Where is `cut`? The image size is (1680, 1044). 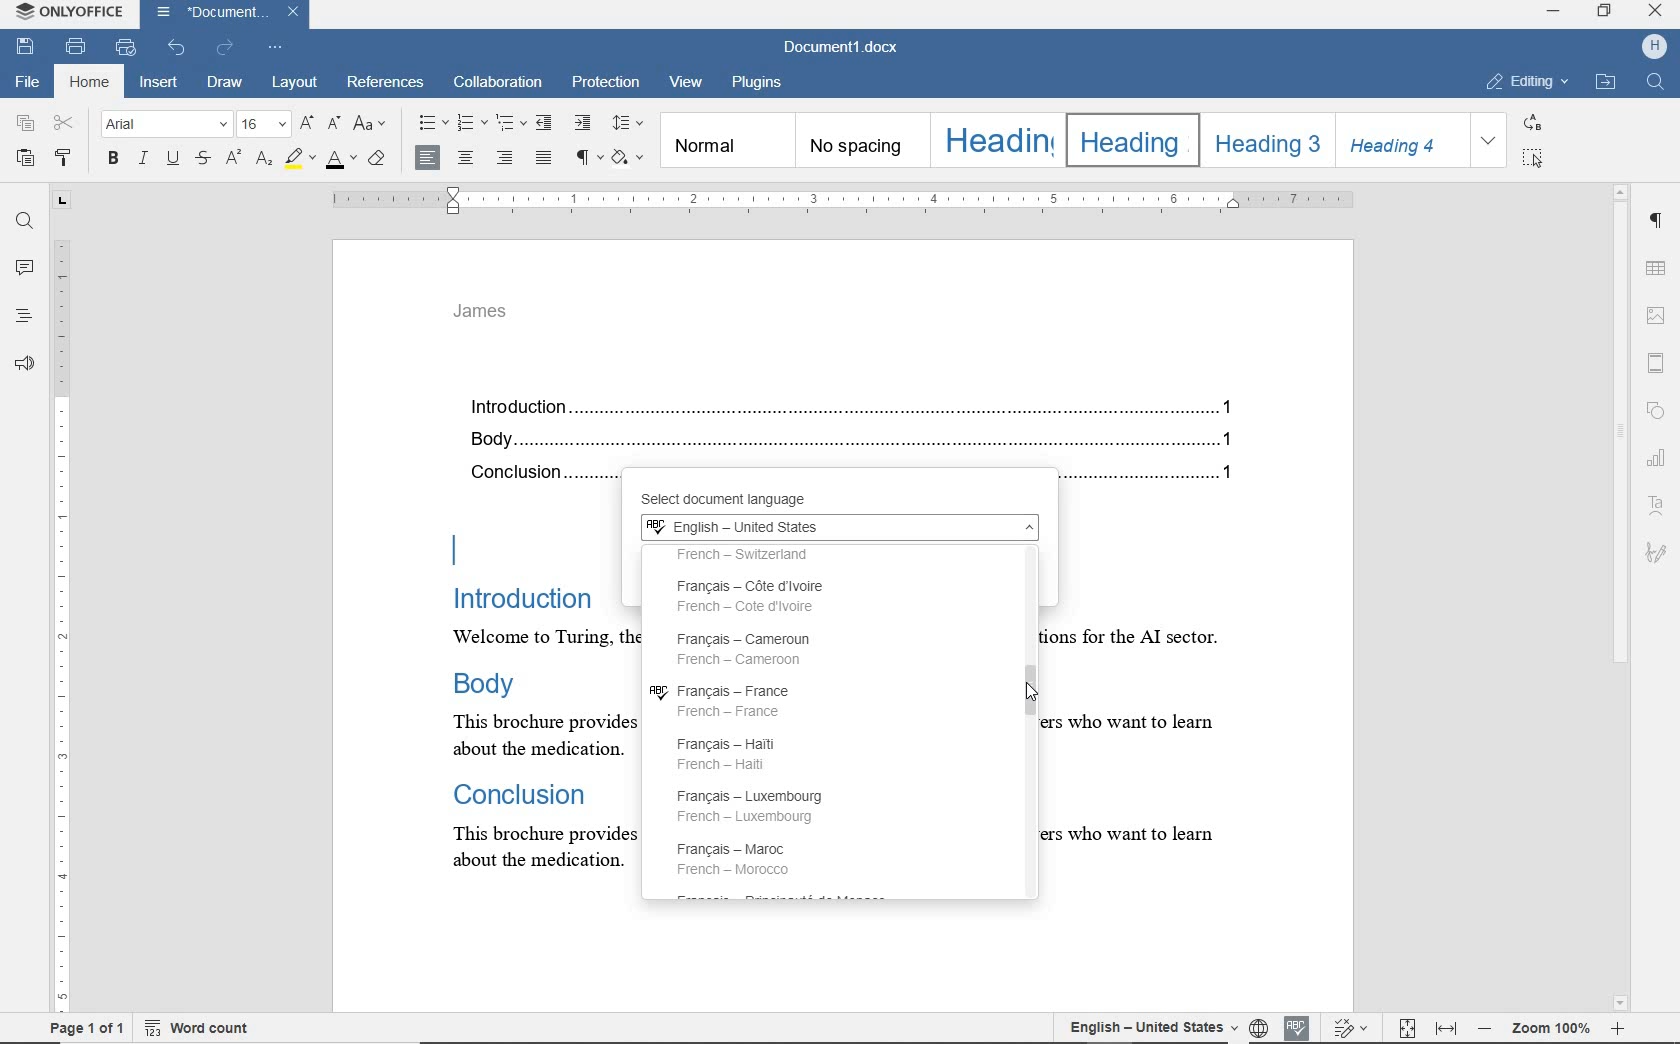
cut is located at coordinates (65, 124).